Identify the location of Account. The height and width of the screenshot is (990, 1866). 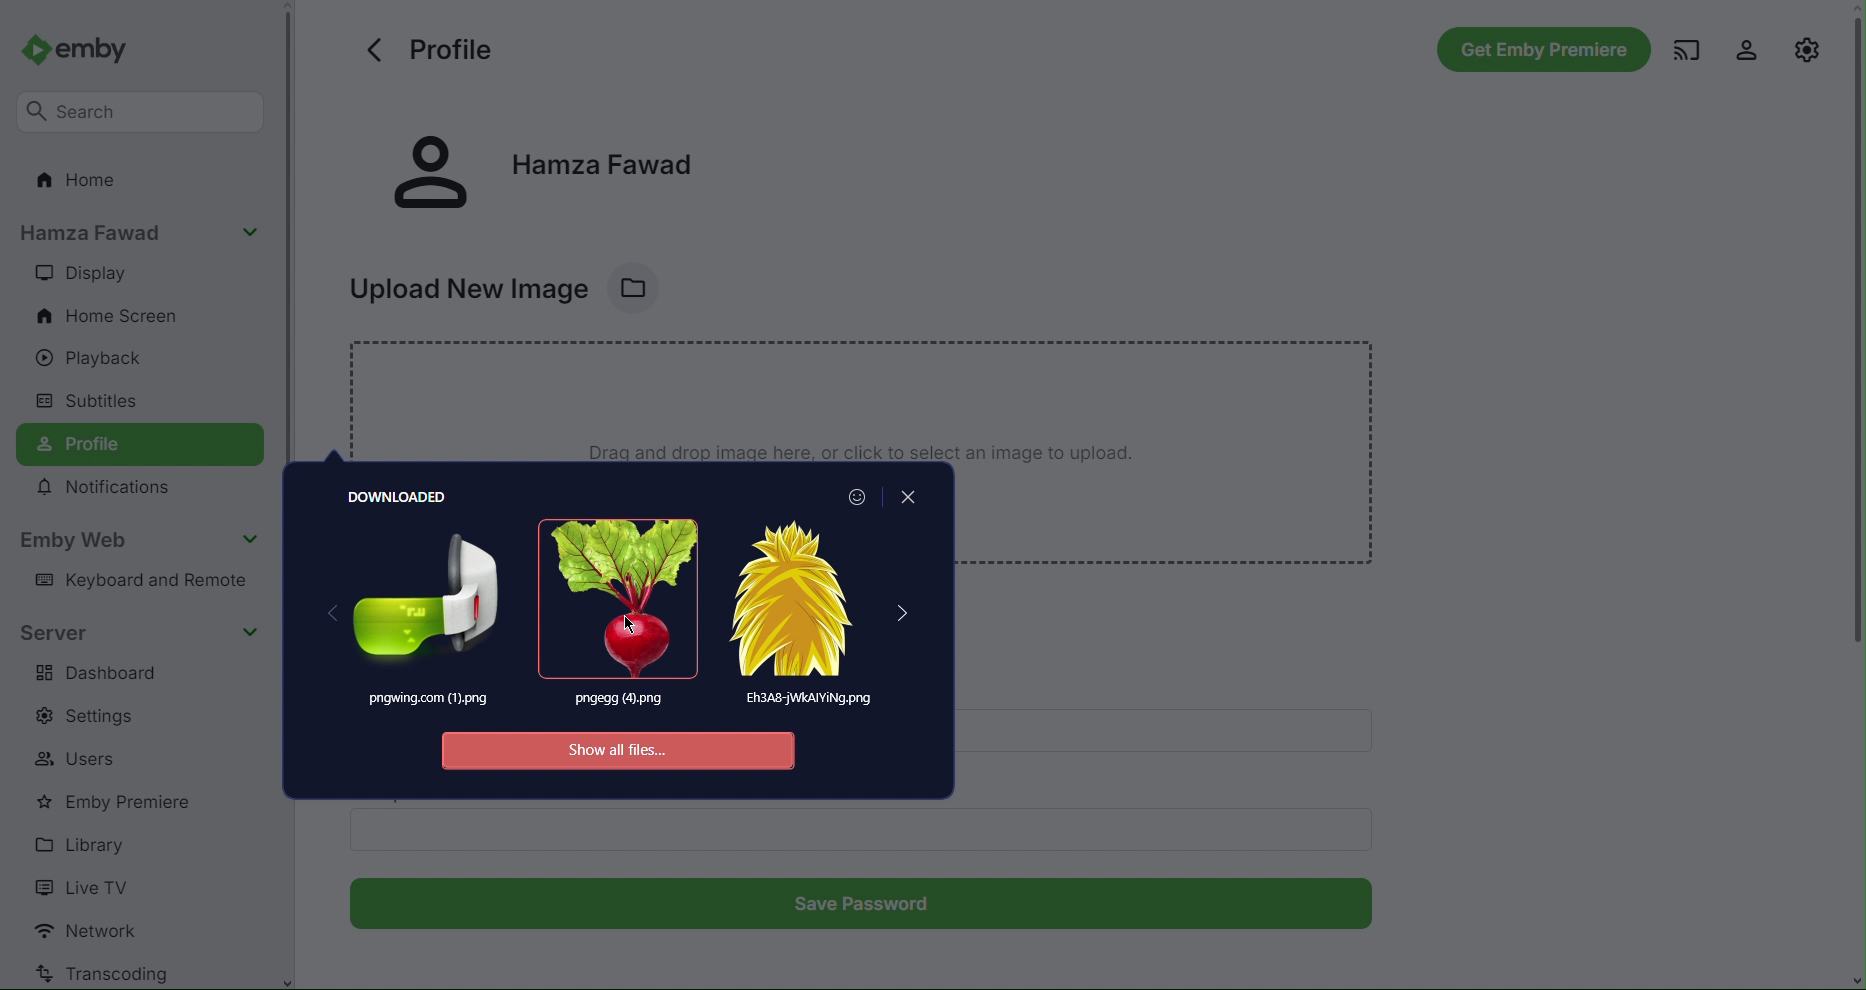
(546, 168).